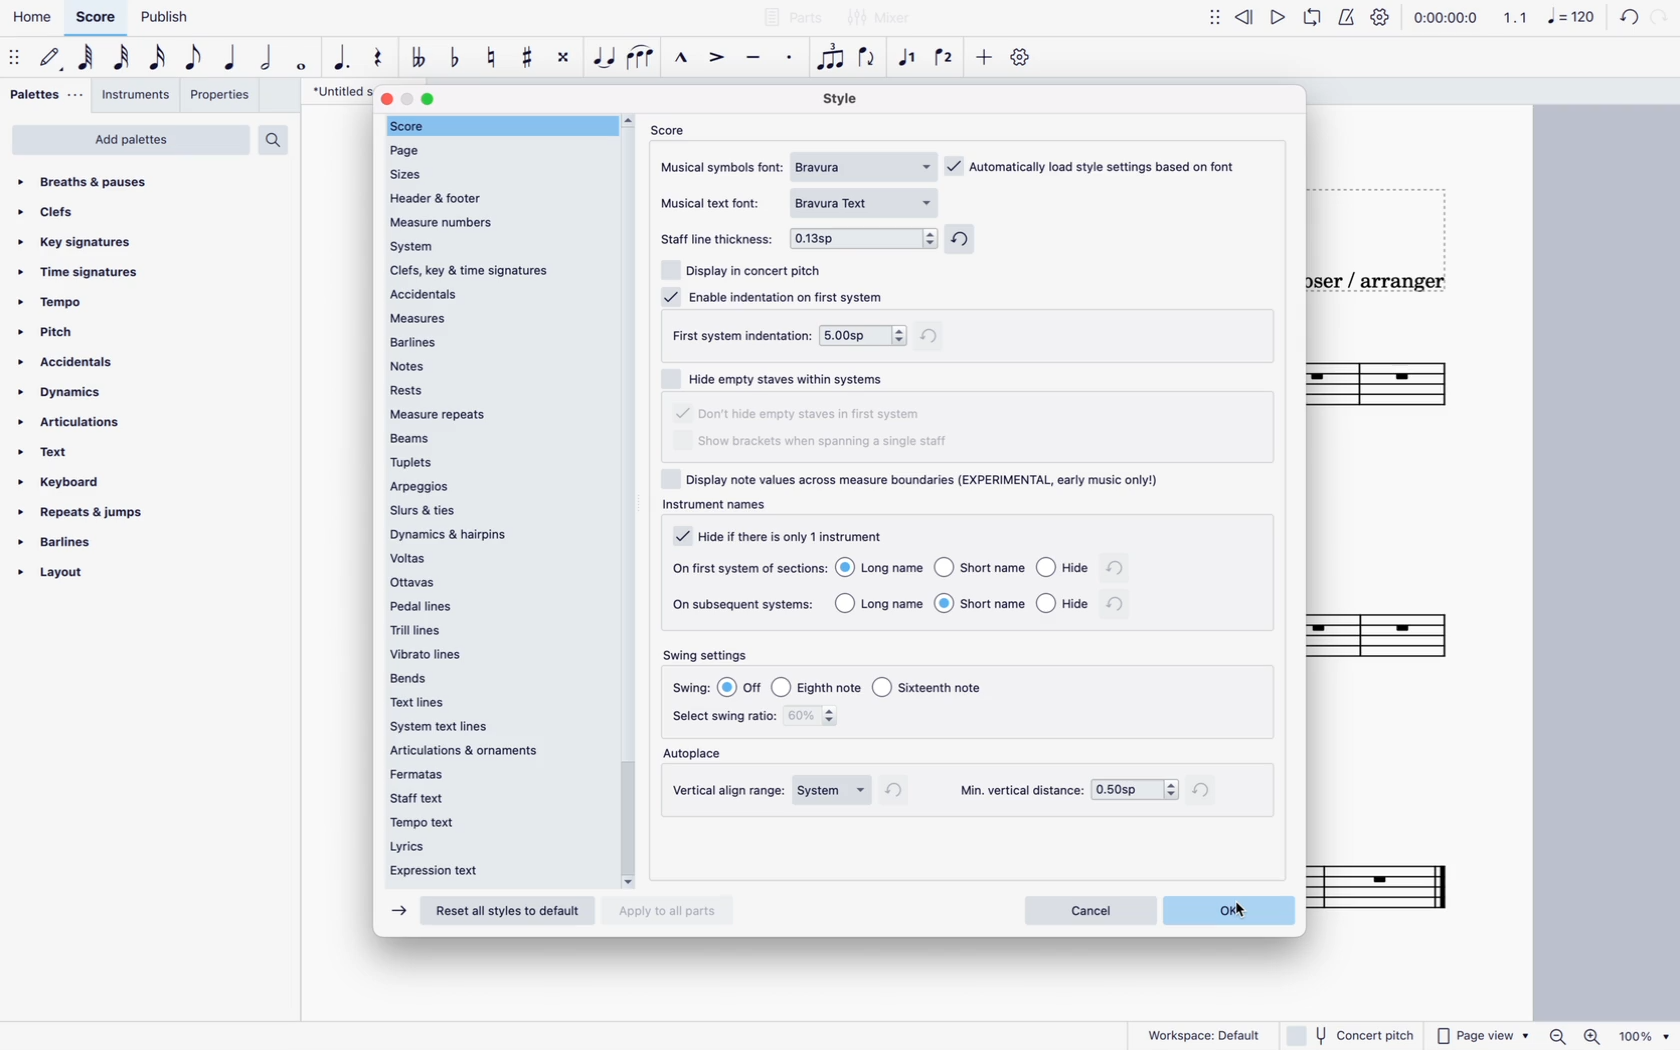 The image size is (1680, 1050). I want to click on half note, so click(270, 64).